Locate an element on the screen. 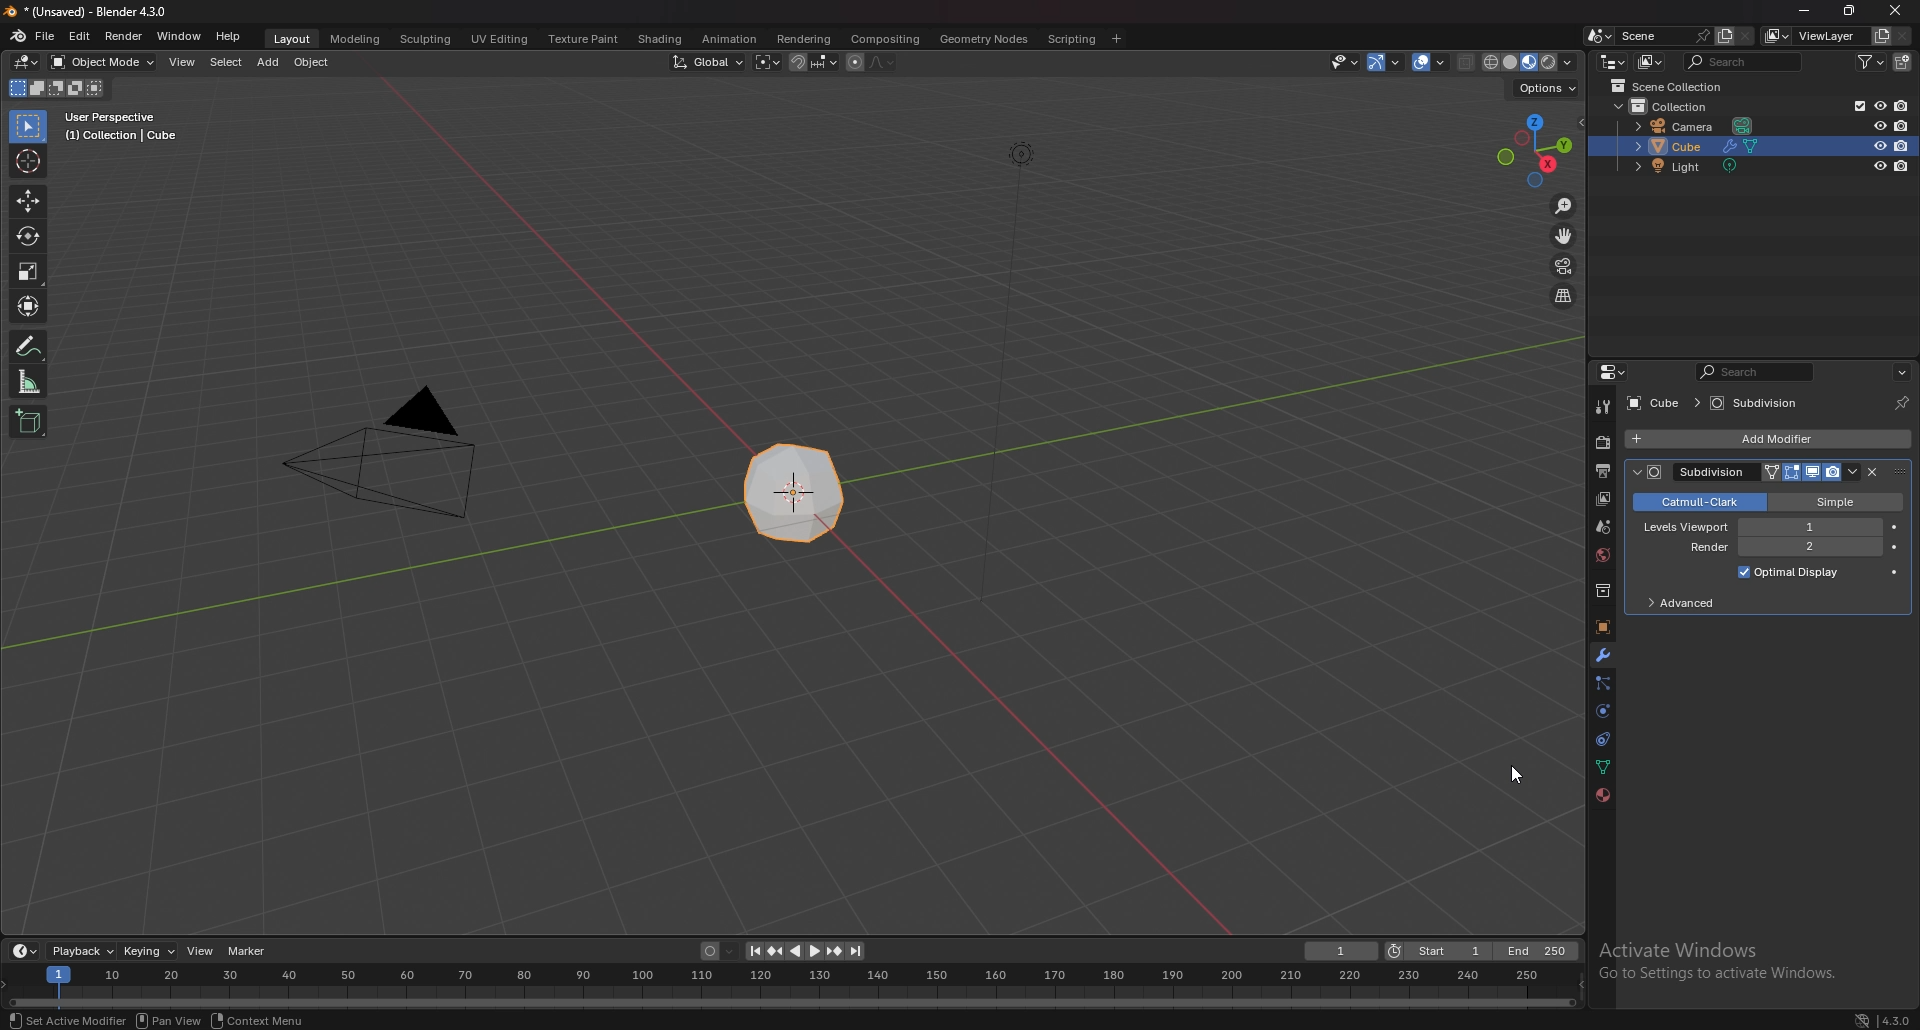 This screenshot has height=1030, width=1920. blender is located at coordinates (18, 34).